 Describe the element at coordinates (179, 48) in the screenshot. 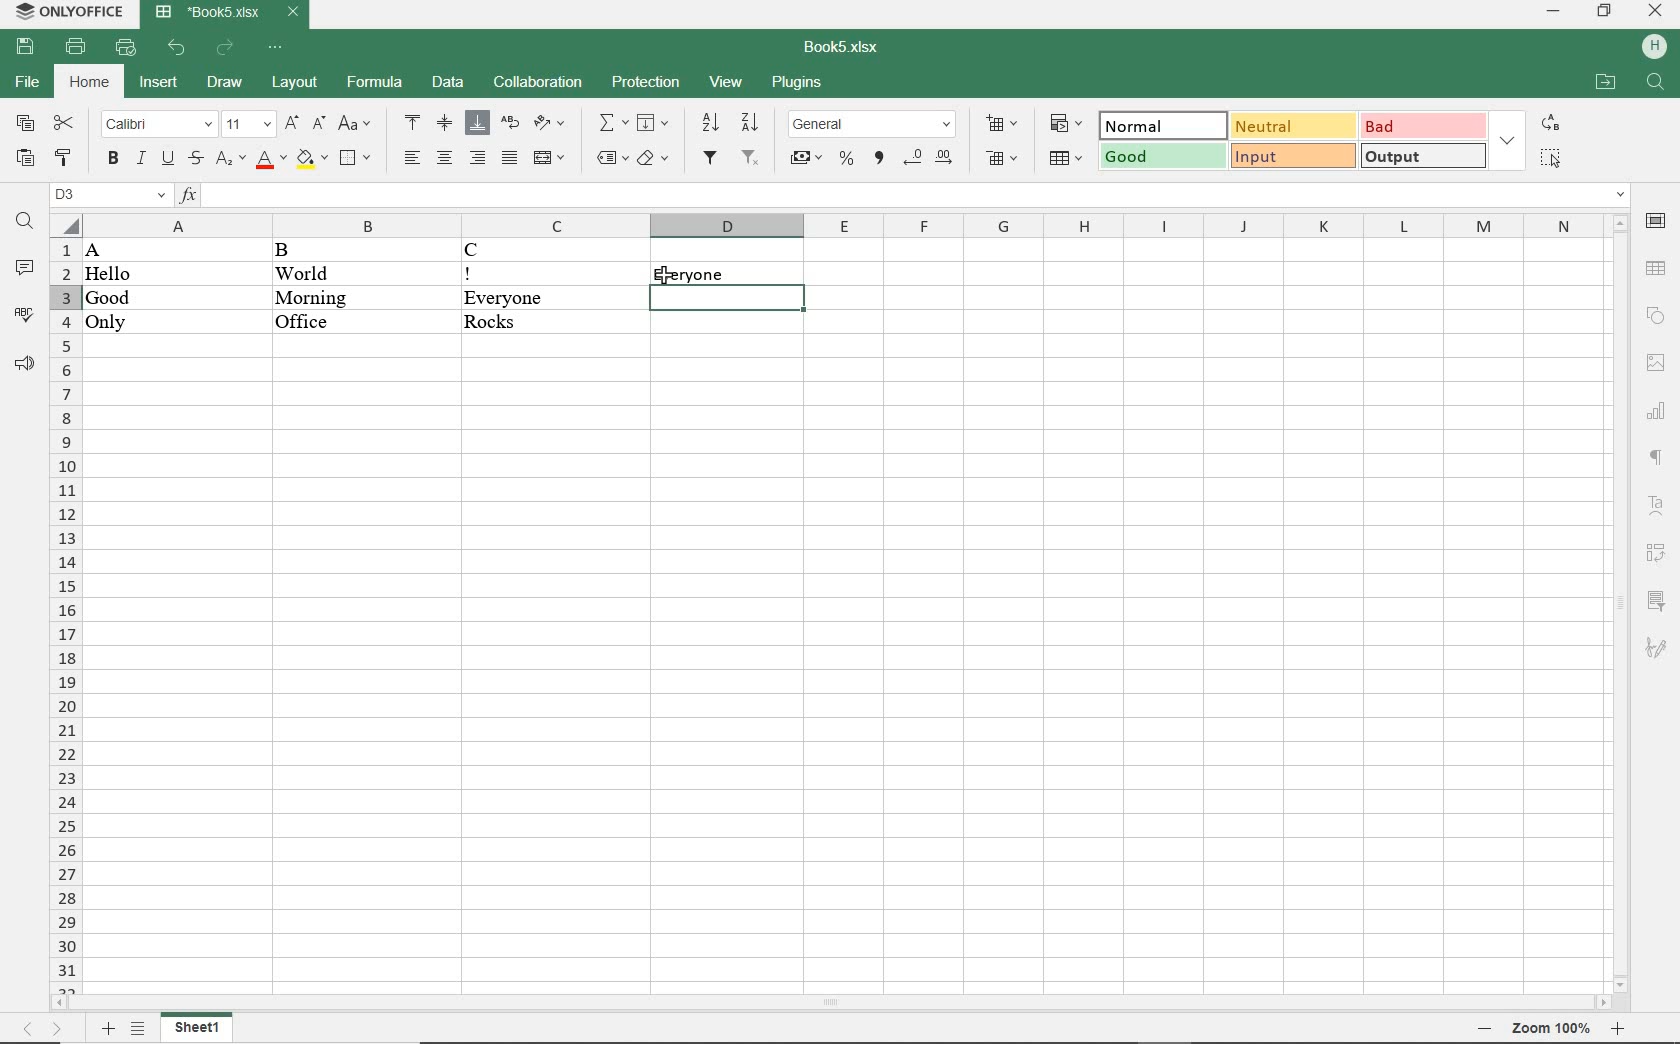

I see `undo` at that location.